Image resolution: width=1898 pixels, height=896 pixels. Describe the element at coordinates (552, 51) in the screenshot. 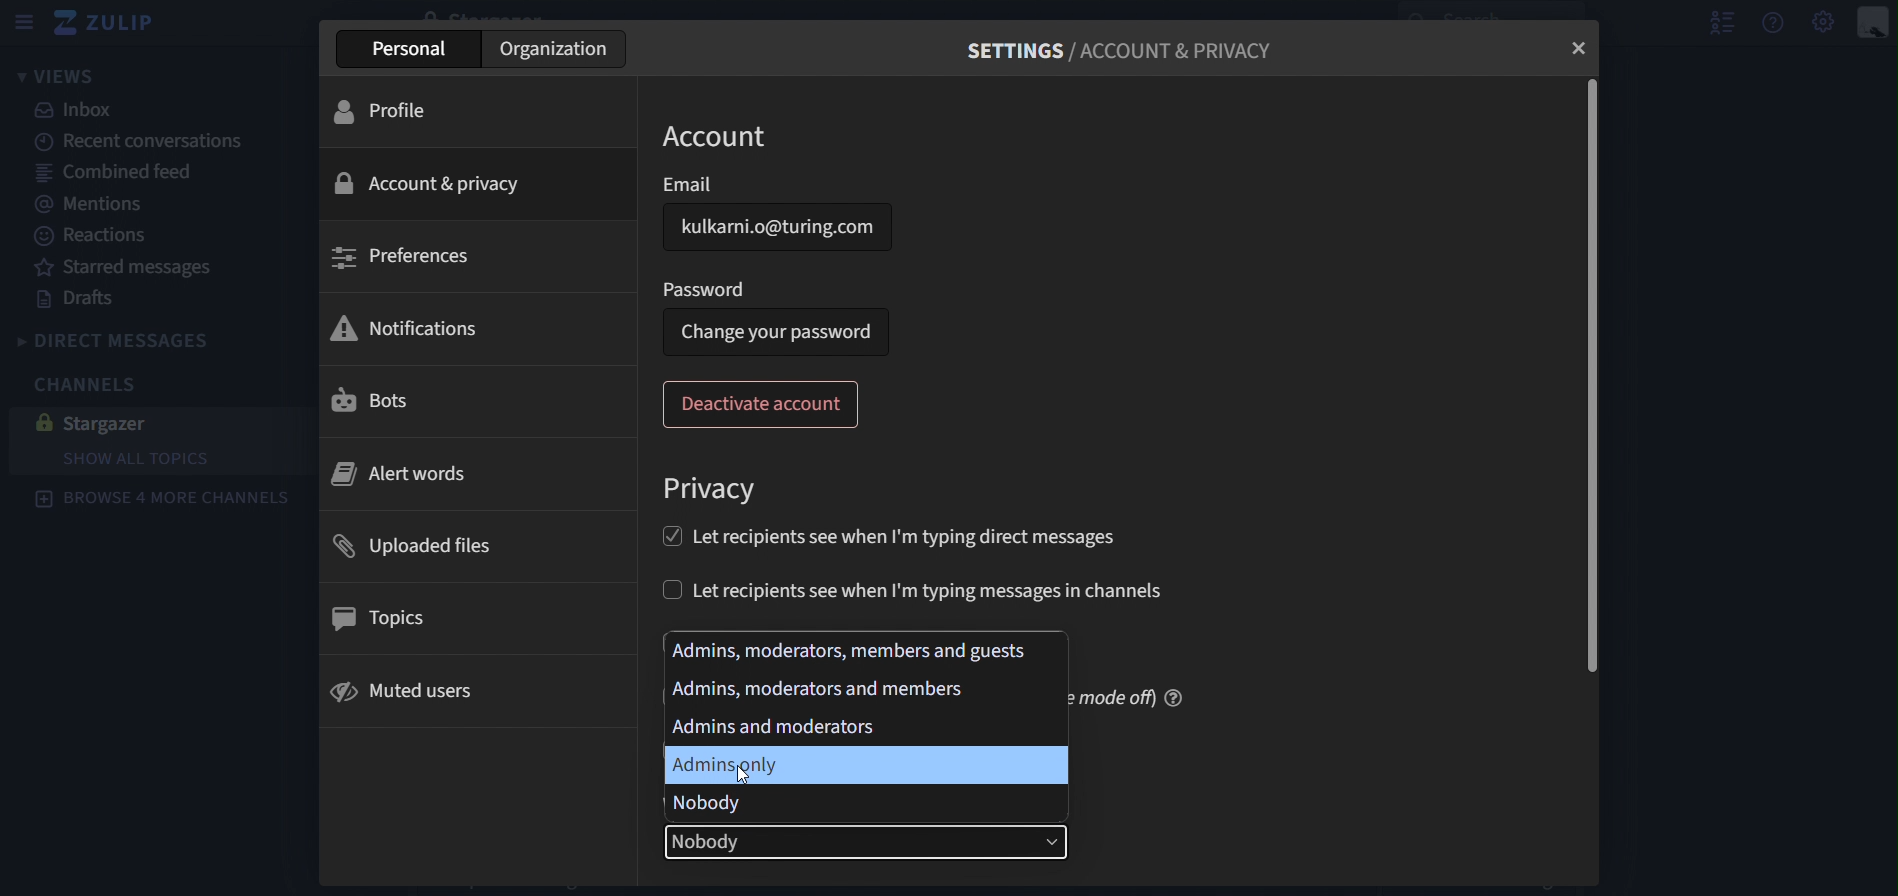

I see `organization` at that location.